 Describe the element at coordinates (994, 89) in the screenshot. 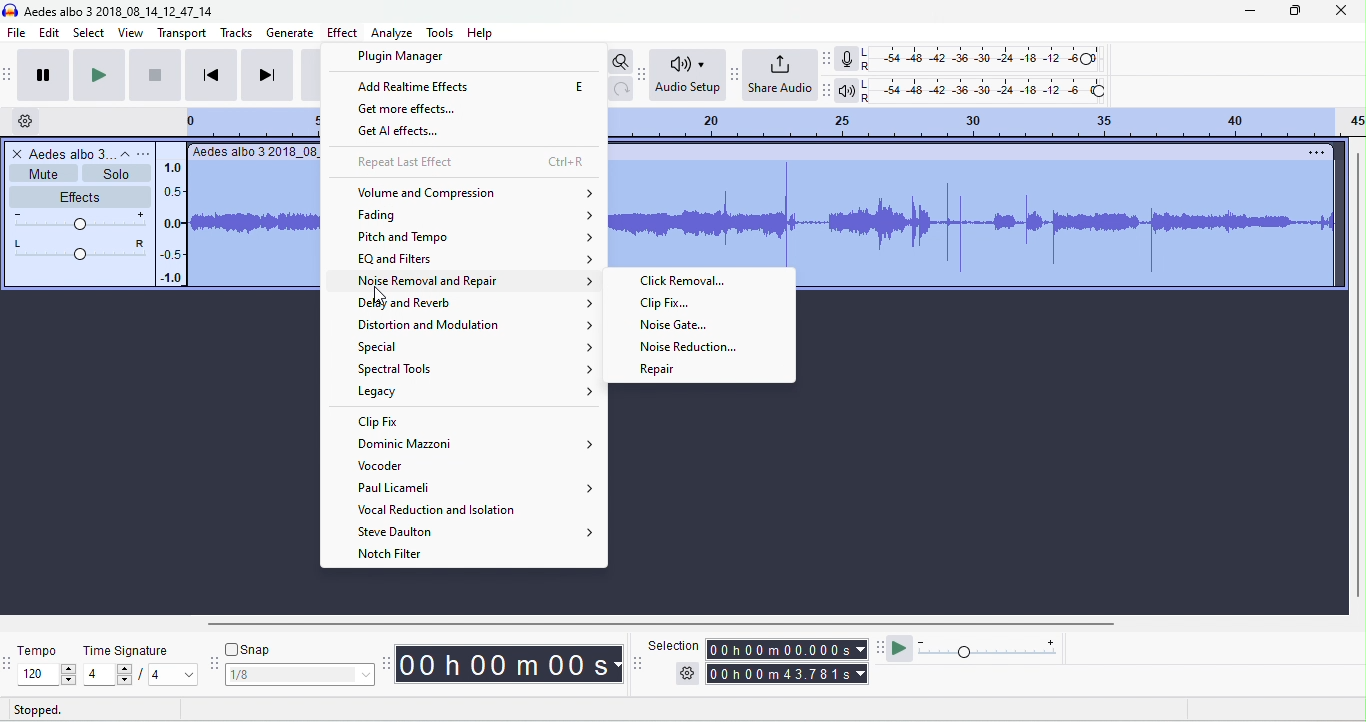

I see `playback level` at that location.